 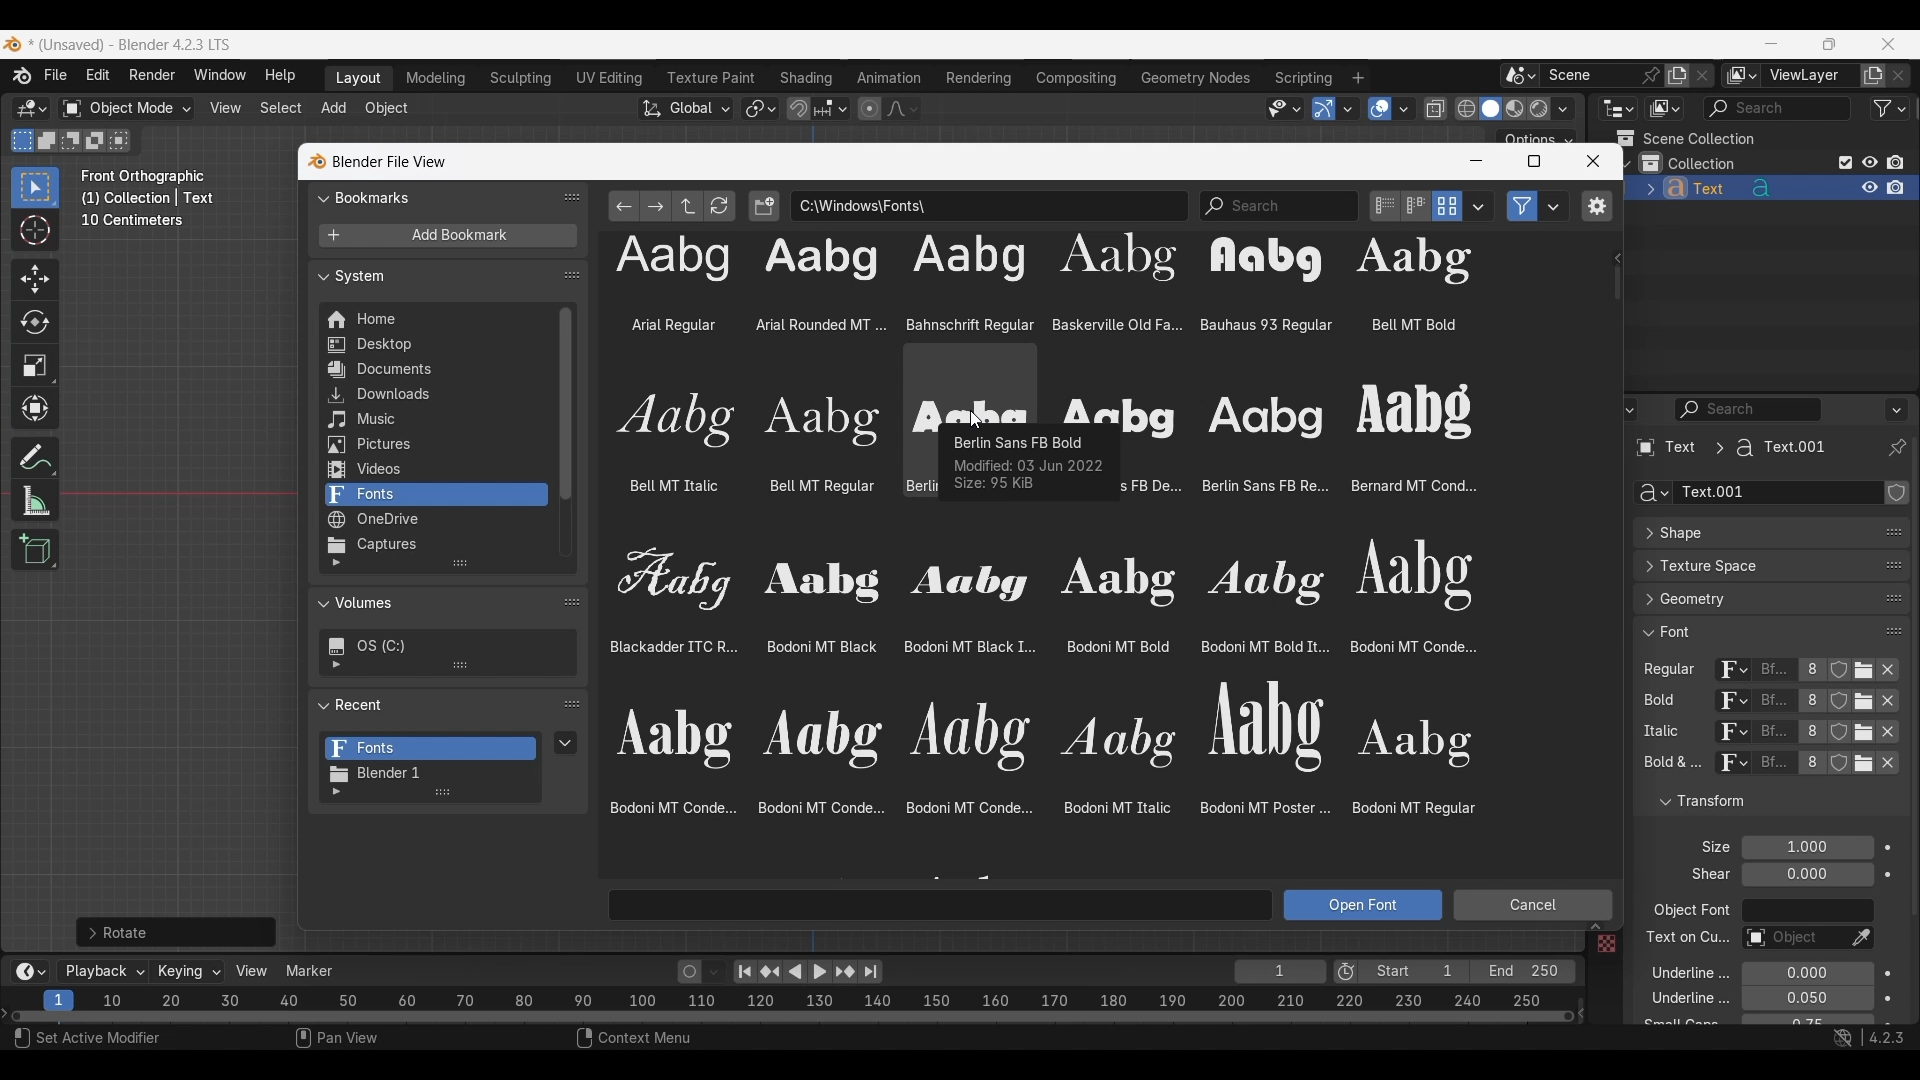 I want to click on Display mode, so click(x=1447, y=206).